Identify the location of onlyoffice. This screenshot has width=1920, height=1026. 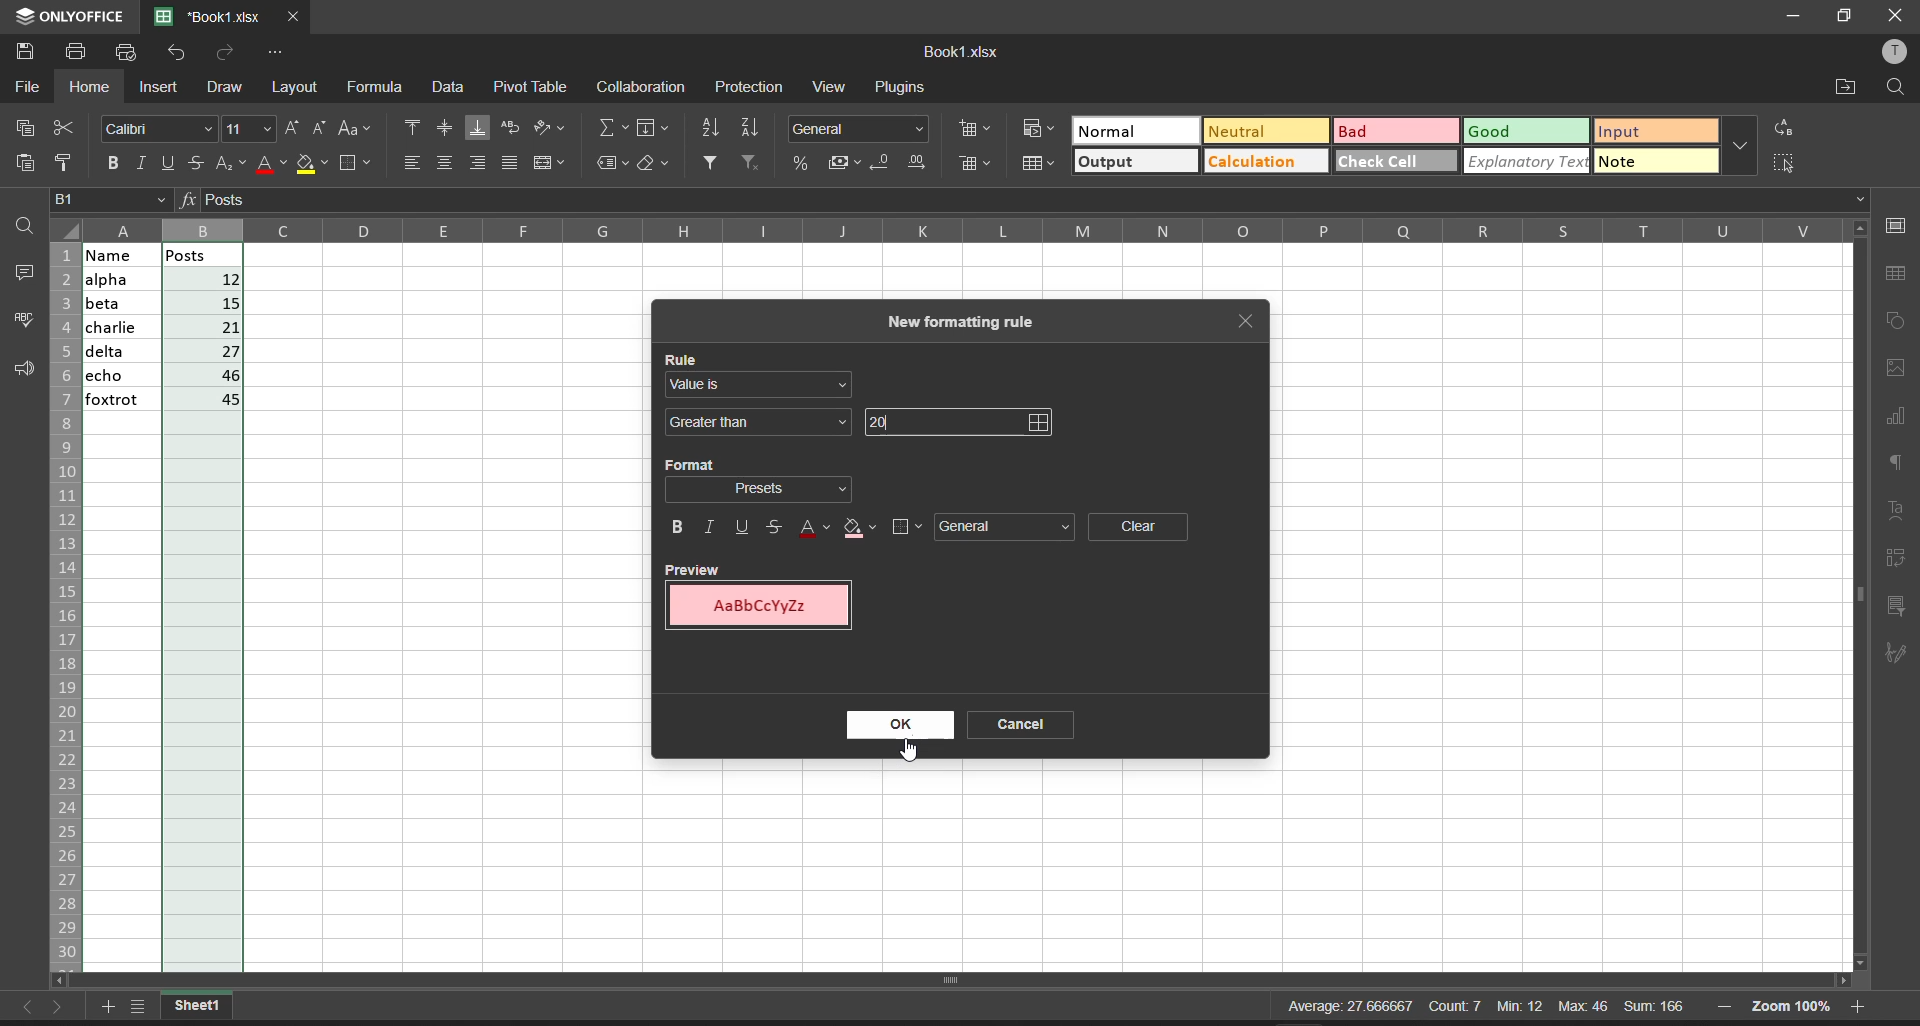
(74, 18).